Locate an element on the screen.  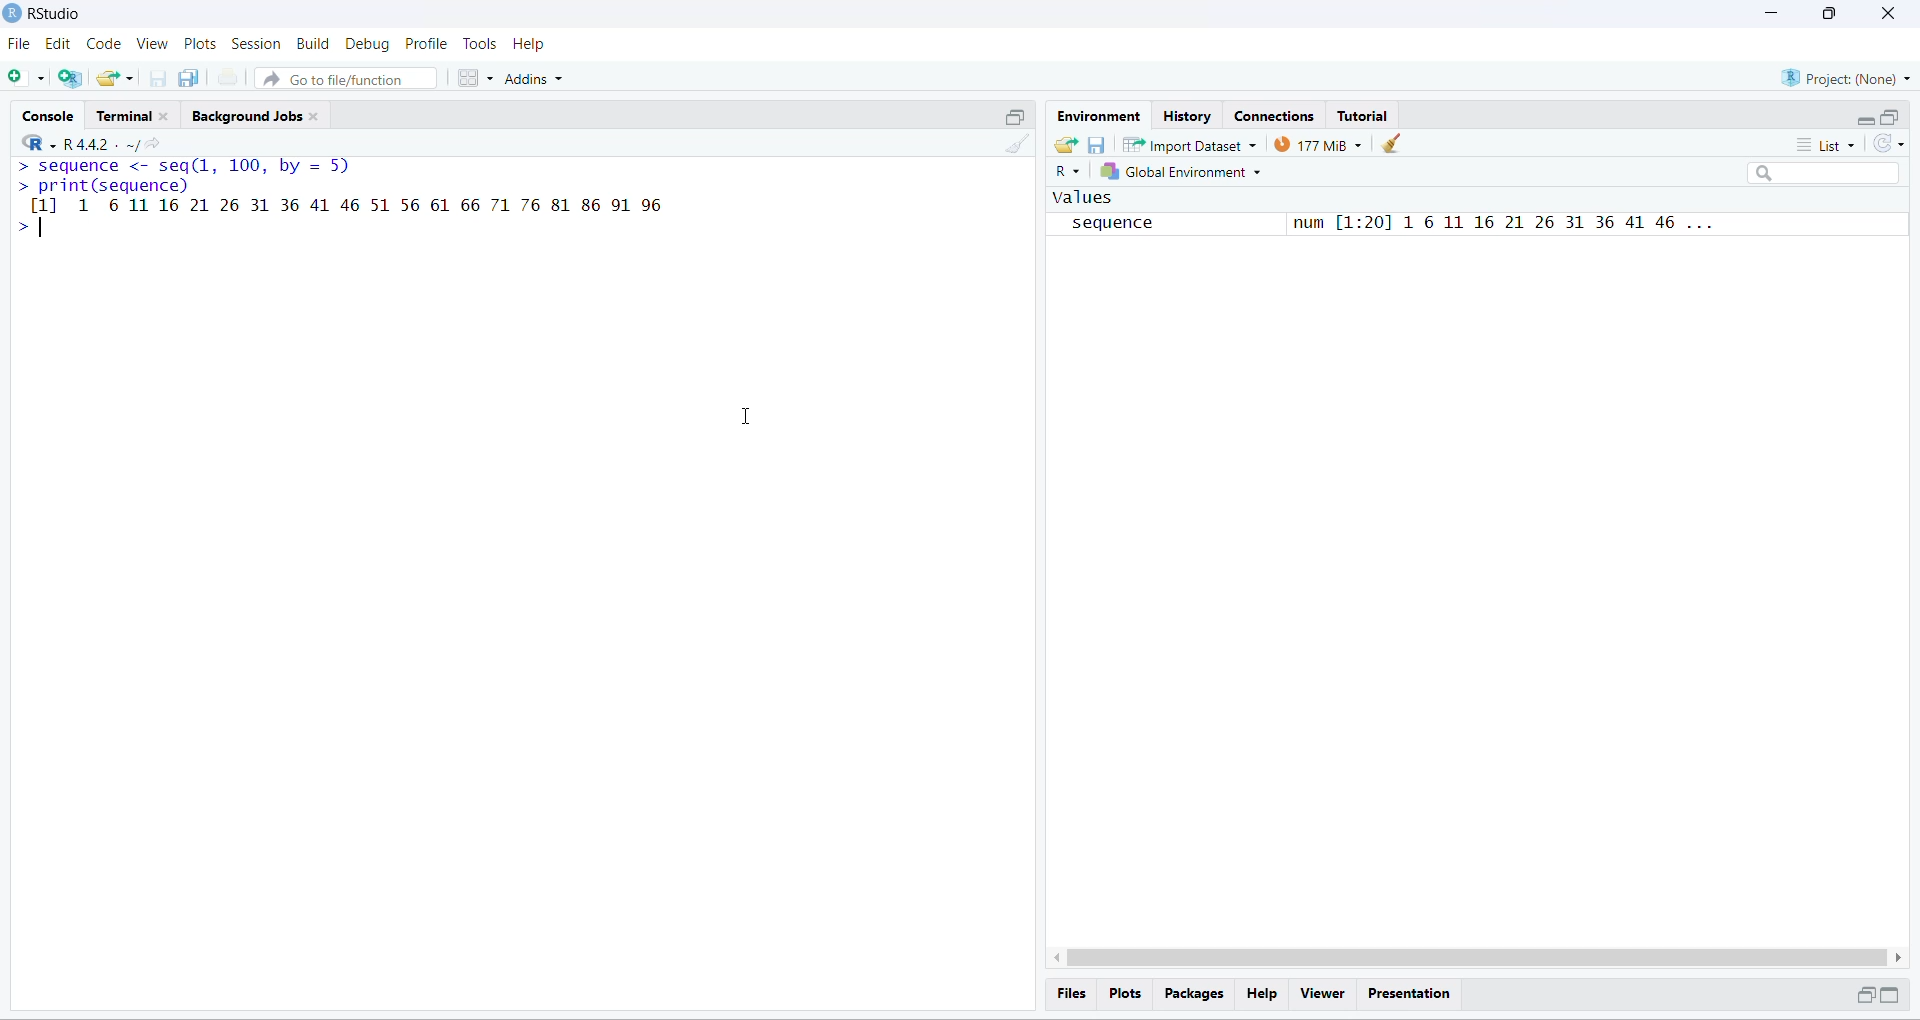
minimise is located at coordinates (1773, 12).